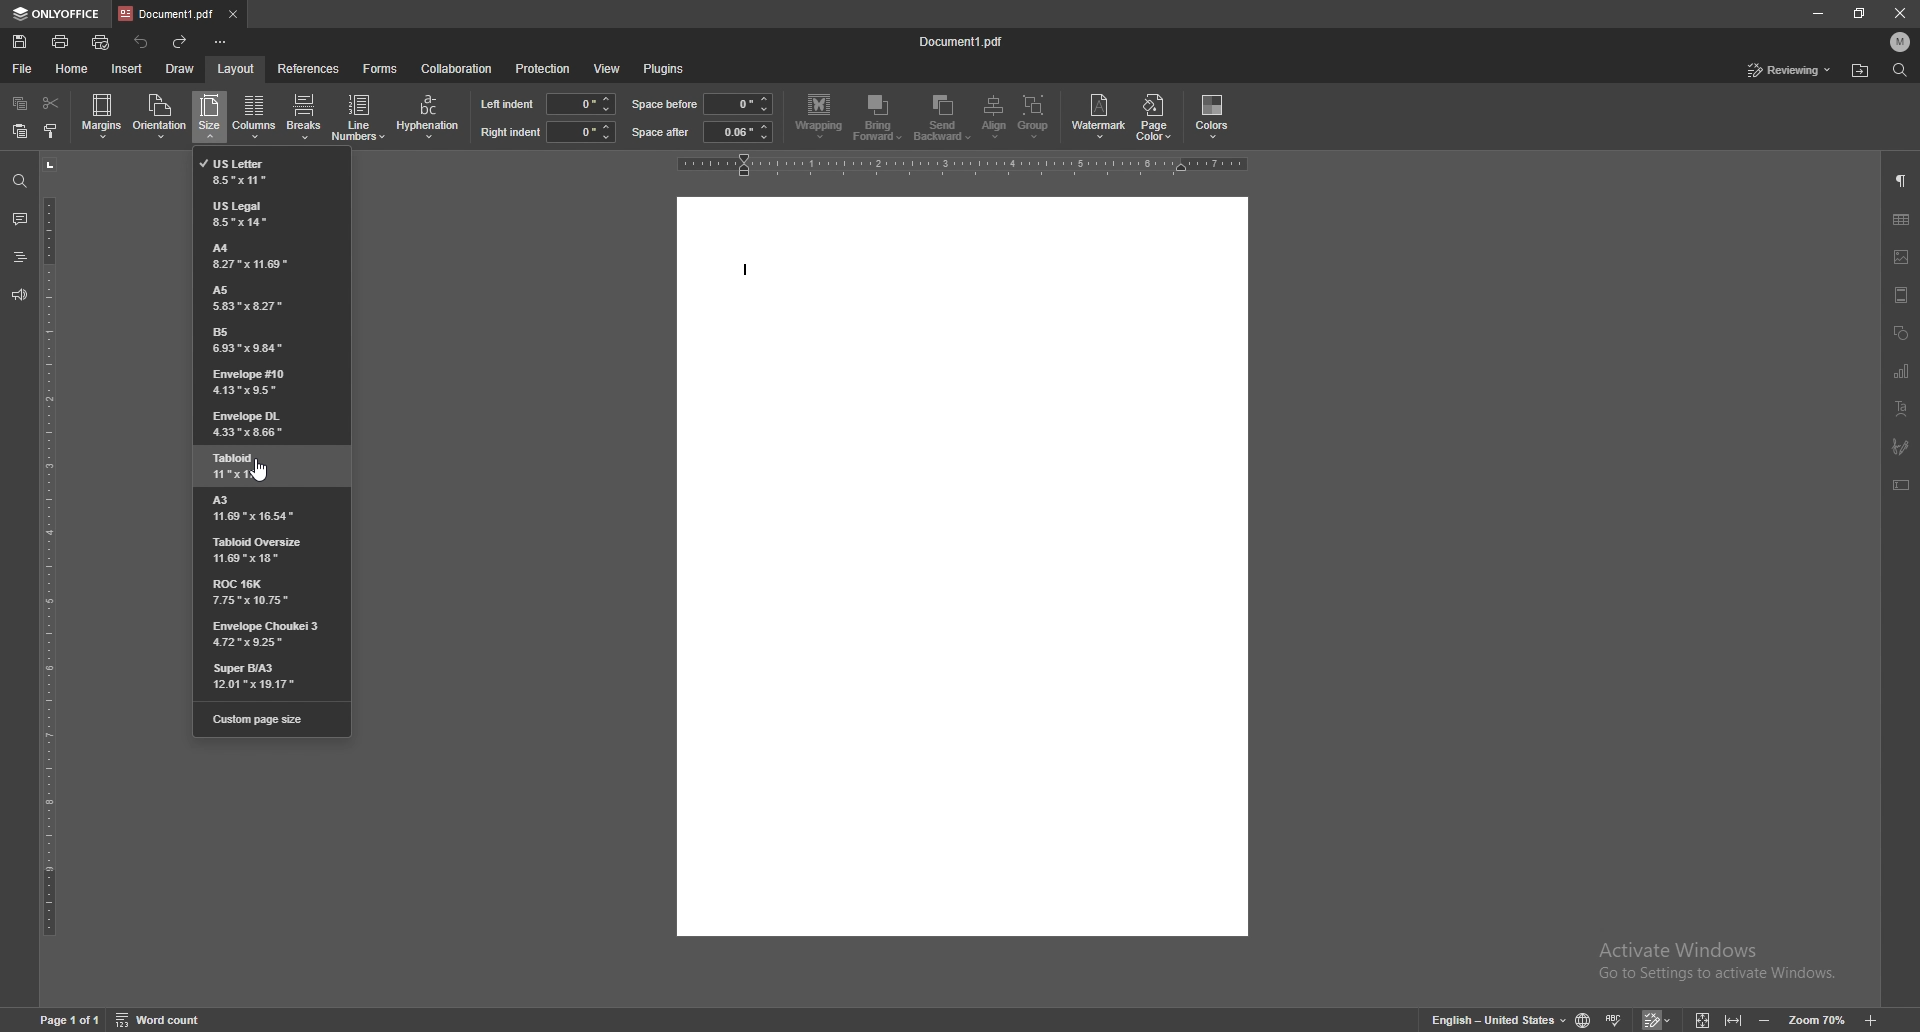 This screenshot has height=1032, width=1920. Describe the element at coordinates (1902, 41) in the screenshot. I see `profile` at that location.